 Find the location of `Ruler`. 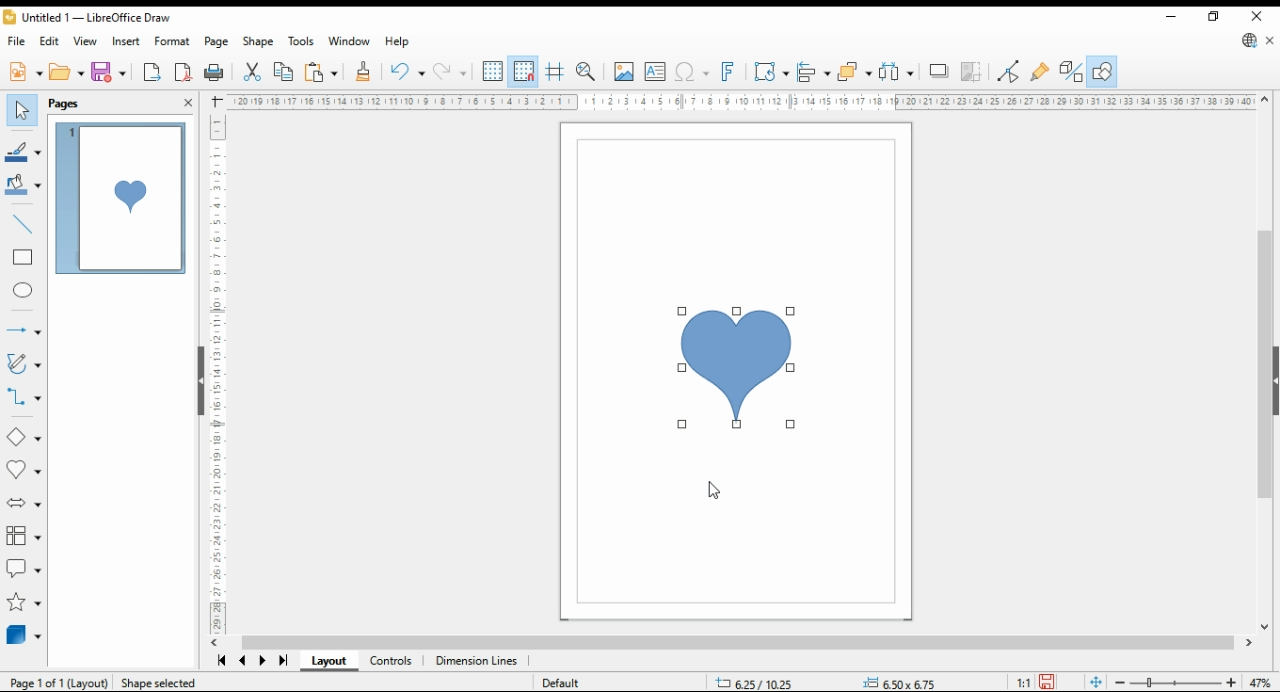

Ruler is located at coordinates (743, 102).